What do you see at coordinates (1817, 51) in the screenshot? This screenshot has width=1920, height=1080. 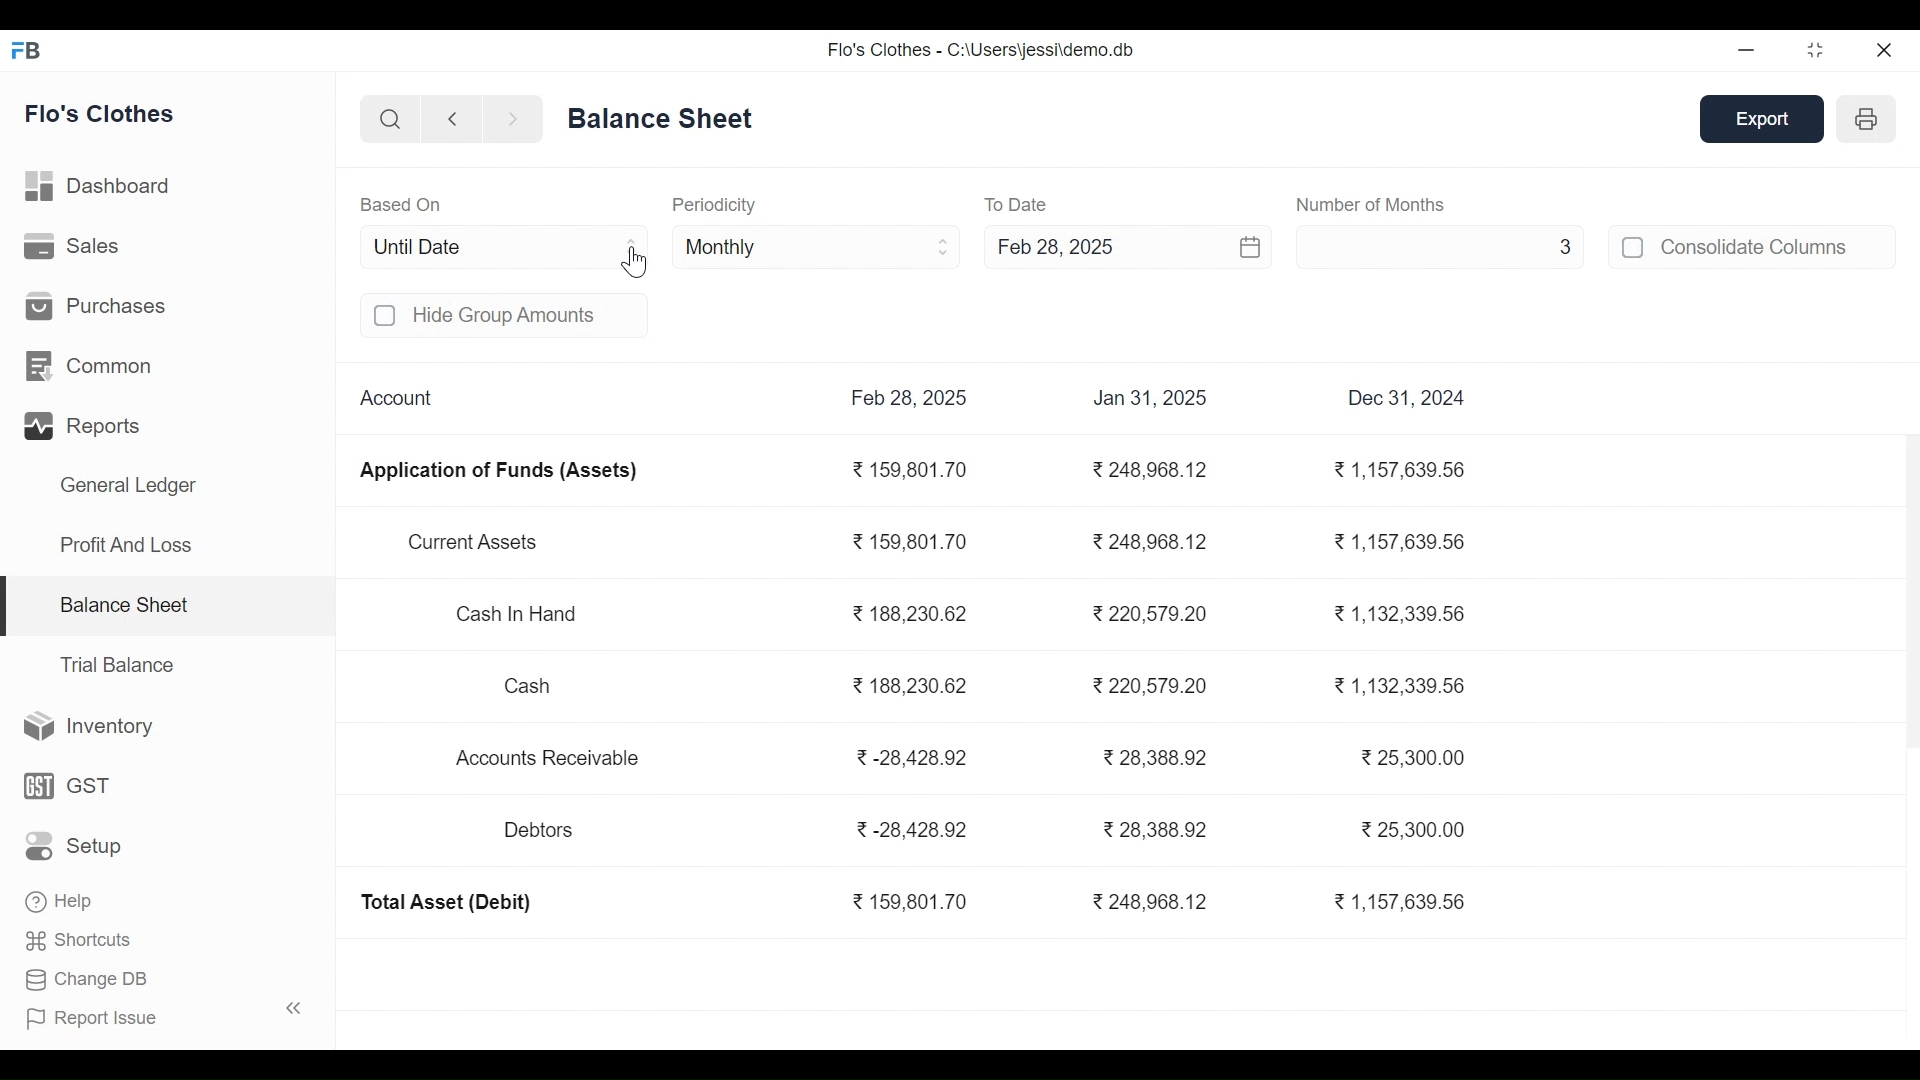 I see `restore view` at bounding box center [1817, 51].